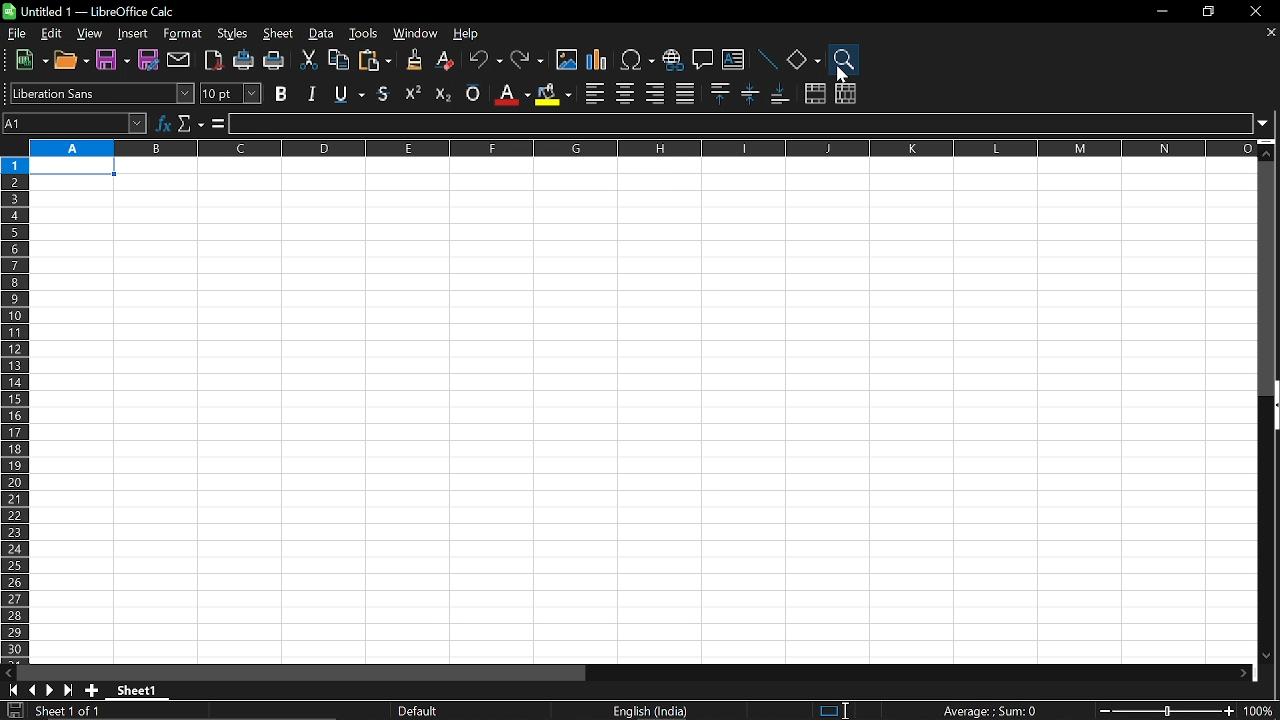 The height and width of the screenshot is (720, 1280). Describe the element at coordinates (742, 124) in the screenshot. I see `input line` at that location.